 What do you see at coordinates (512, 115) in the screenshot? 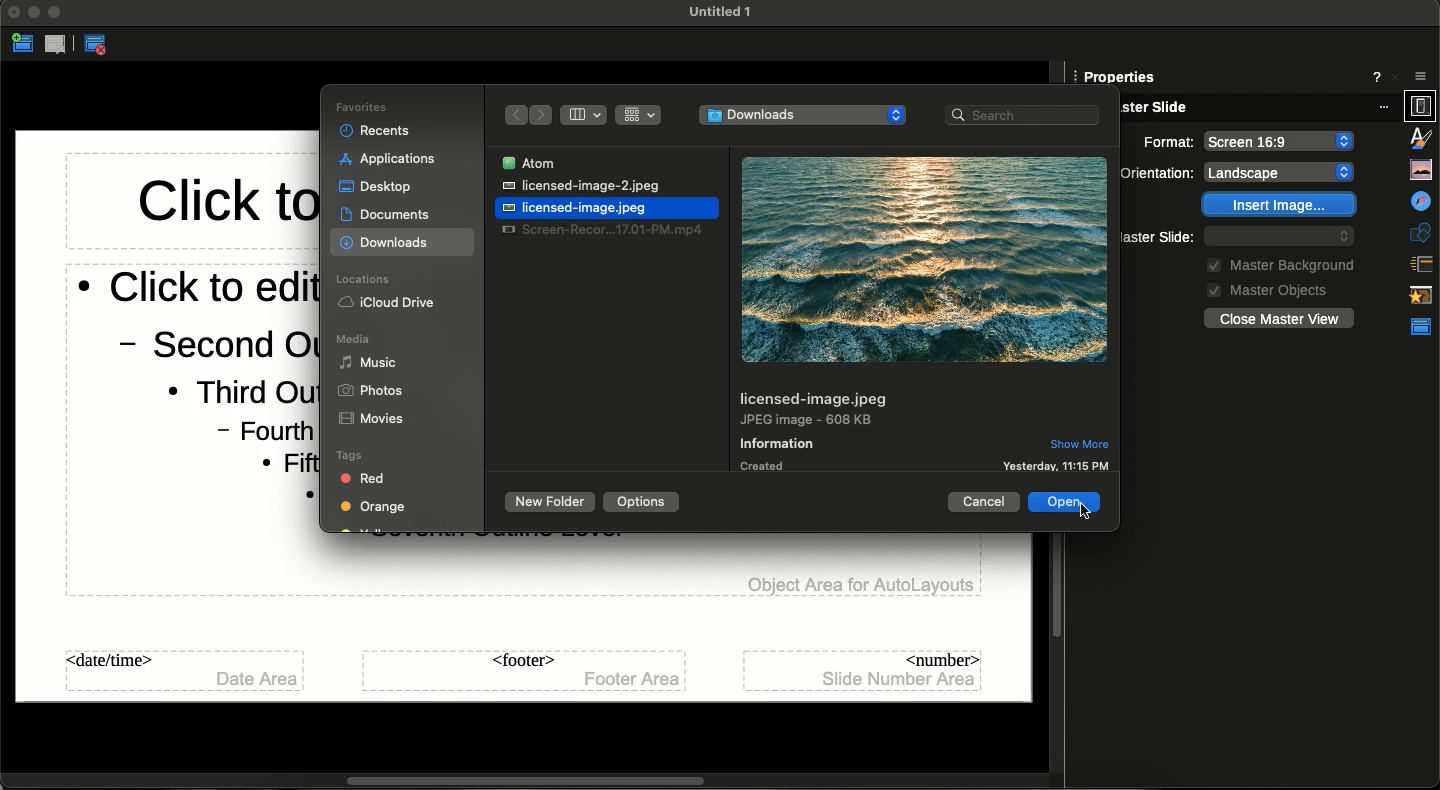
I see `Back` at bounding box center [512, 115].